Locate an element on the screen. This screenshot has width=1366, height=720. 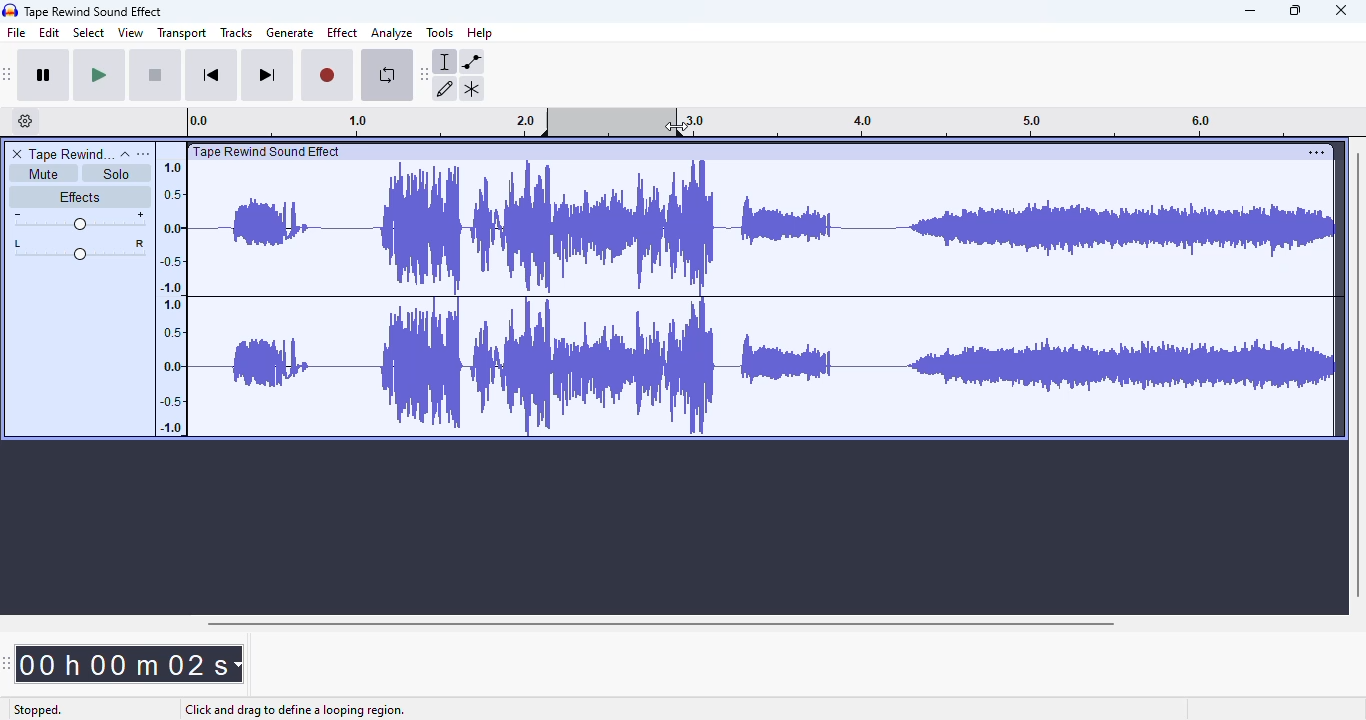
horizontal scroll bar is located at coordinates (657, 623).